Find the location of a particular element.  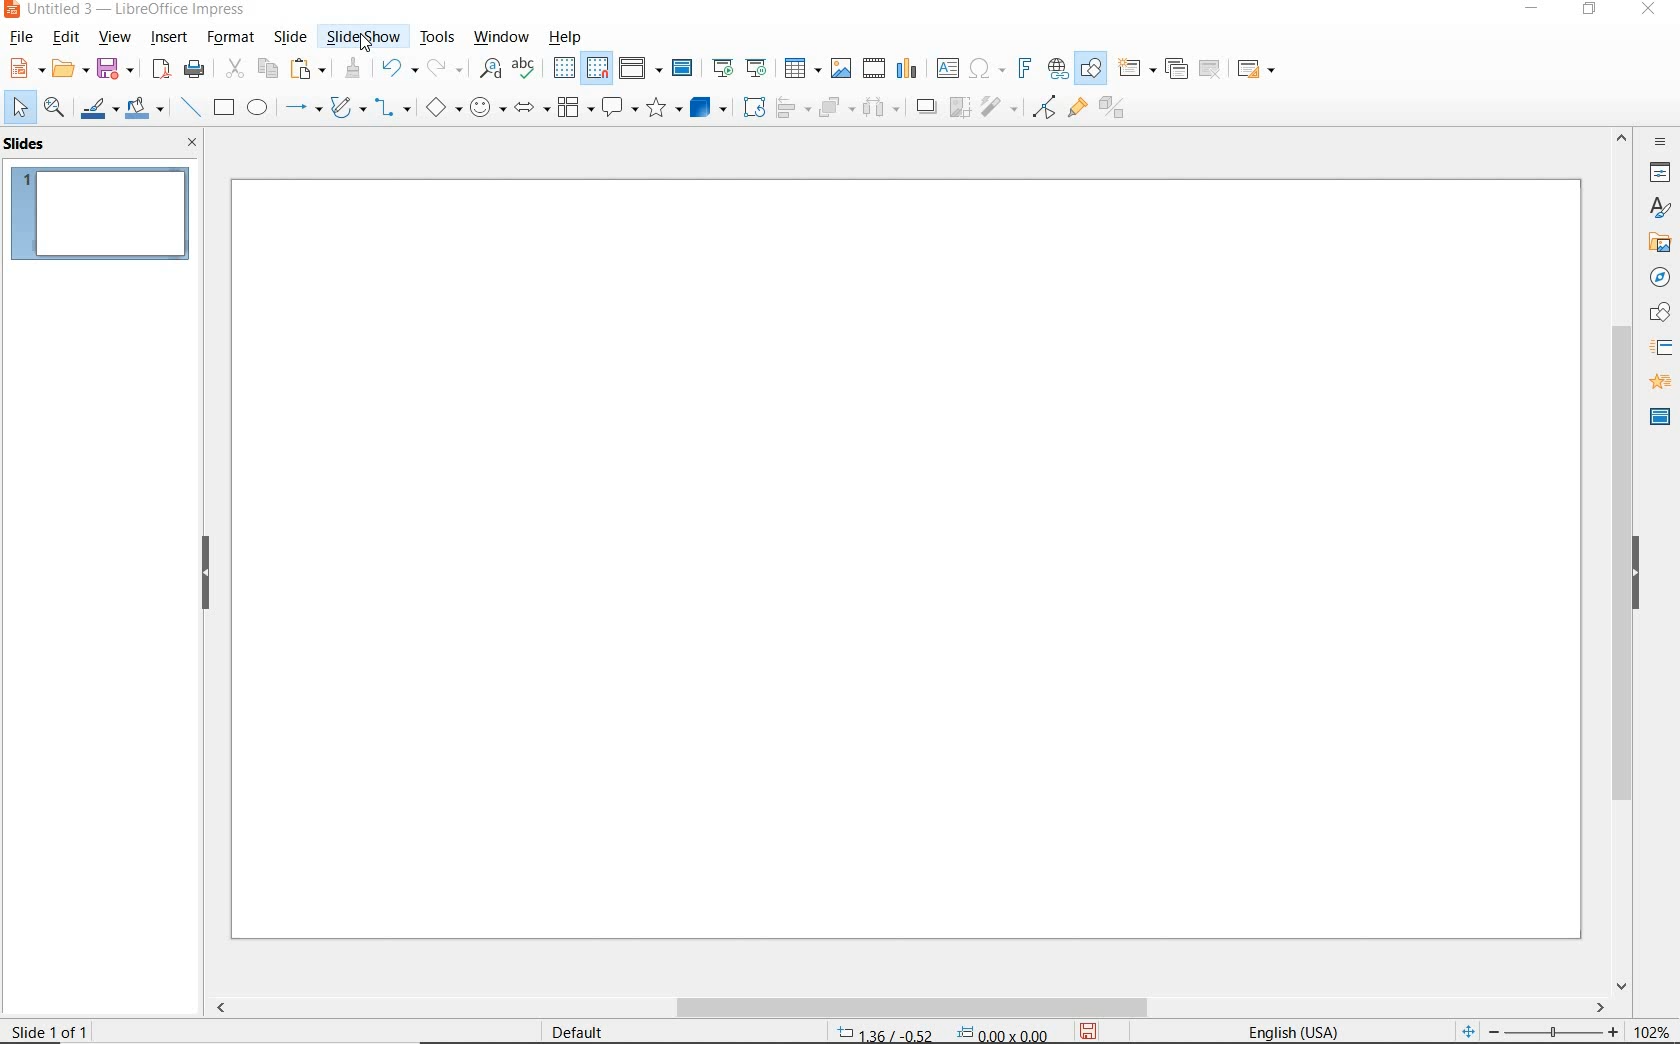

COPY is located at coordinates (267, 70).